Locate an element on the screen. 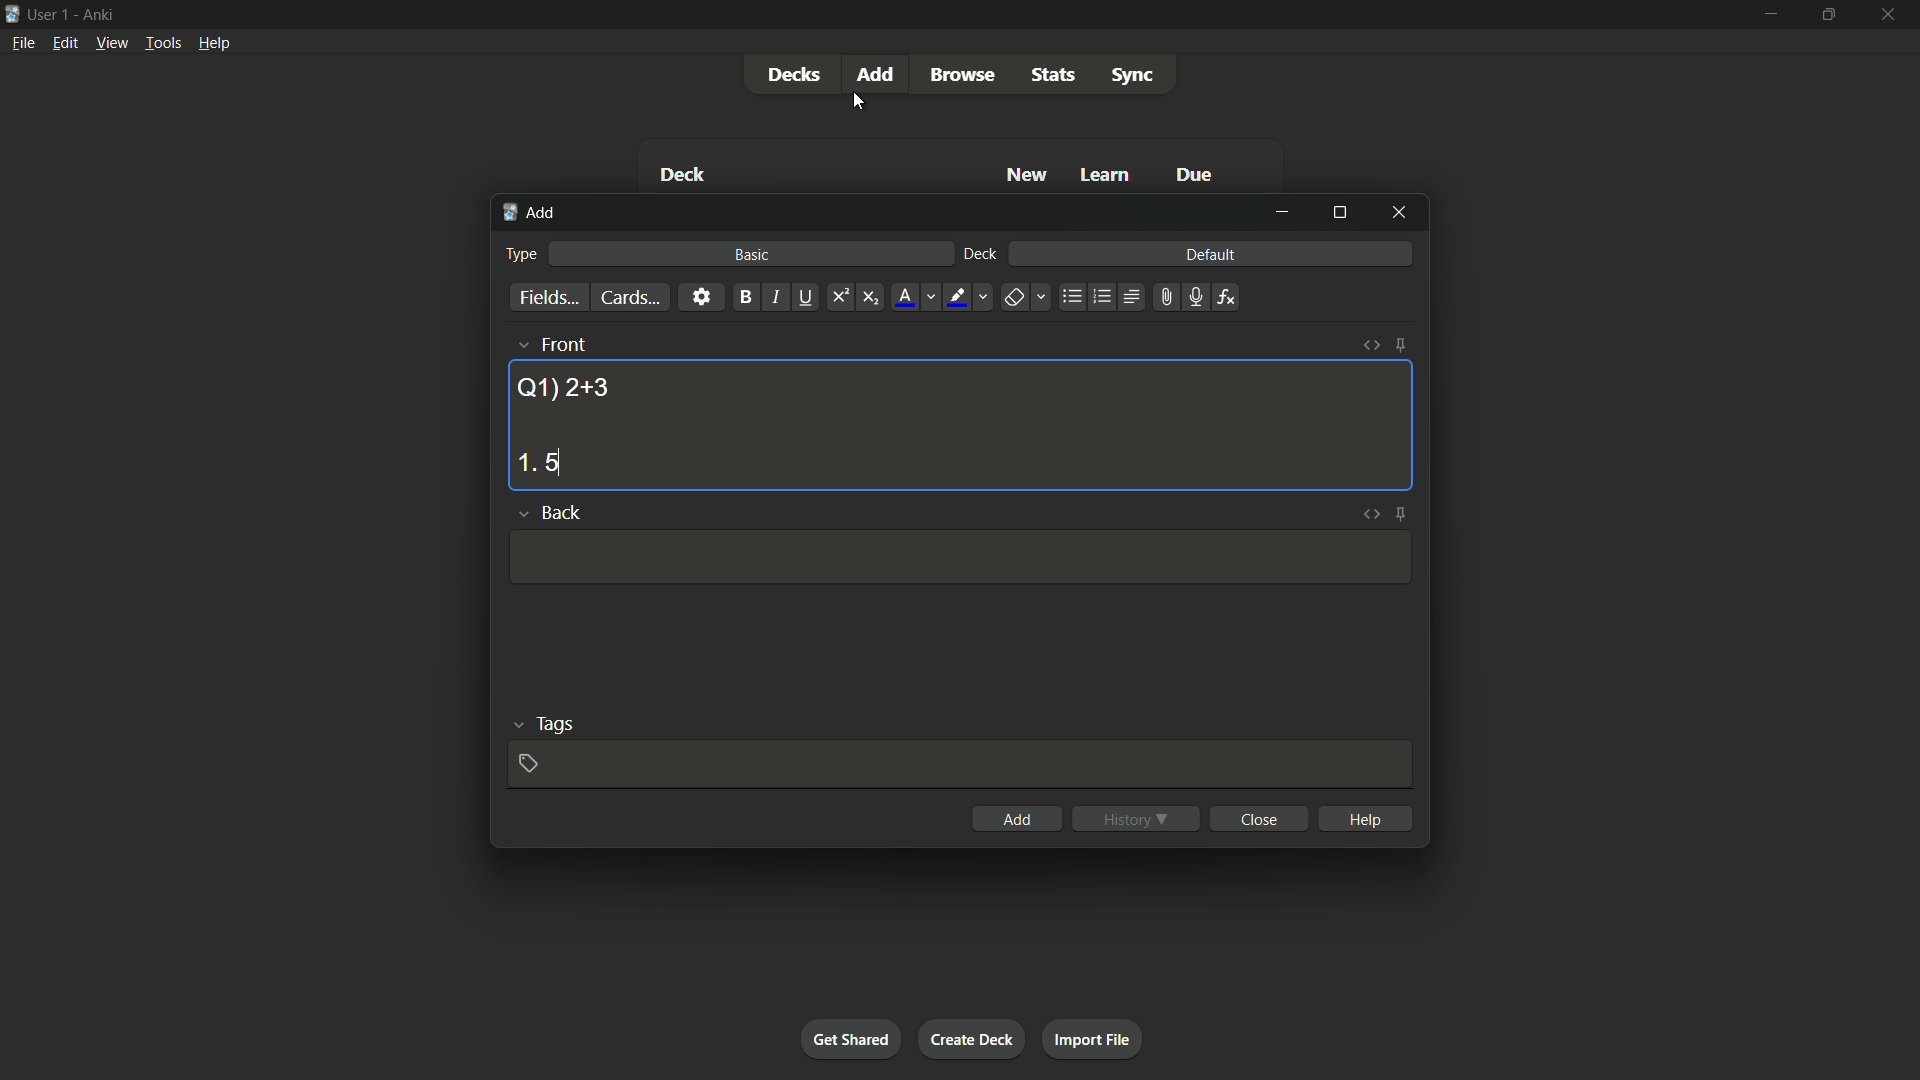 Image resolution: width=1920 pixels, height=1080 pixels. help menu is located at coordinates (213, 43).